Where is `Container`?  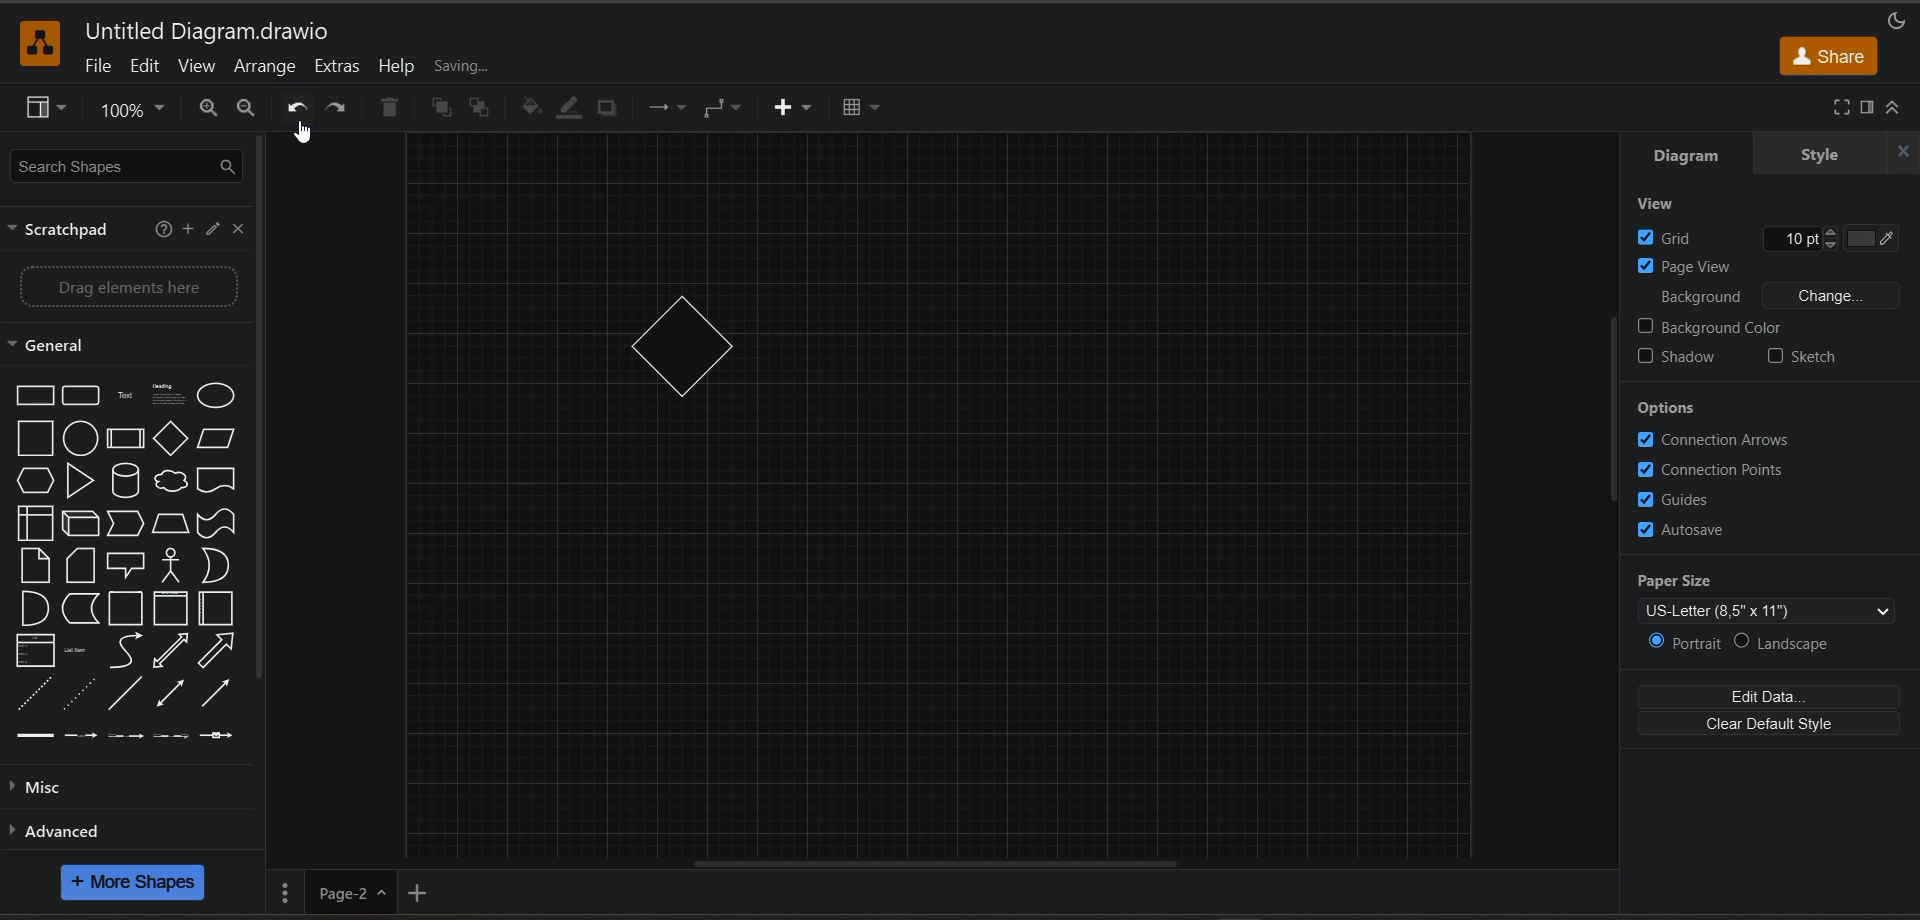 Container is located at coordinates (127, 609).